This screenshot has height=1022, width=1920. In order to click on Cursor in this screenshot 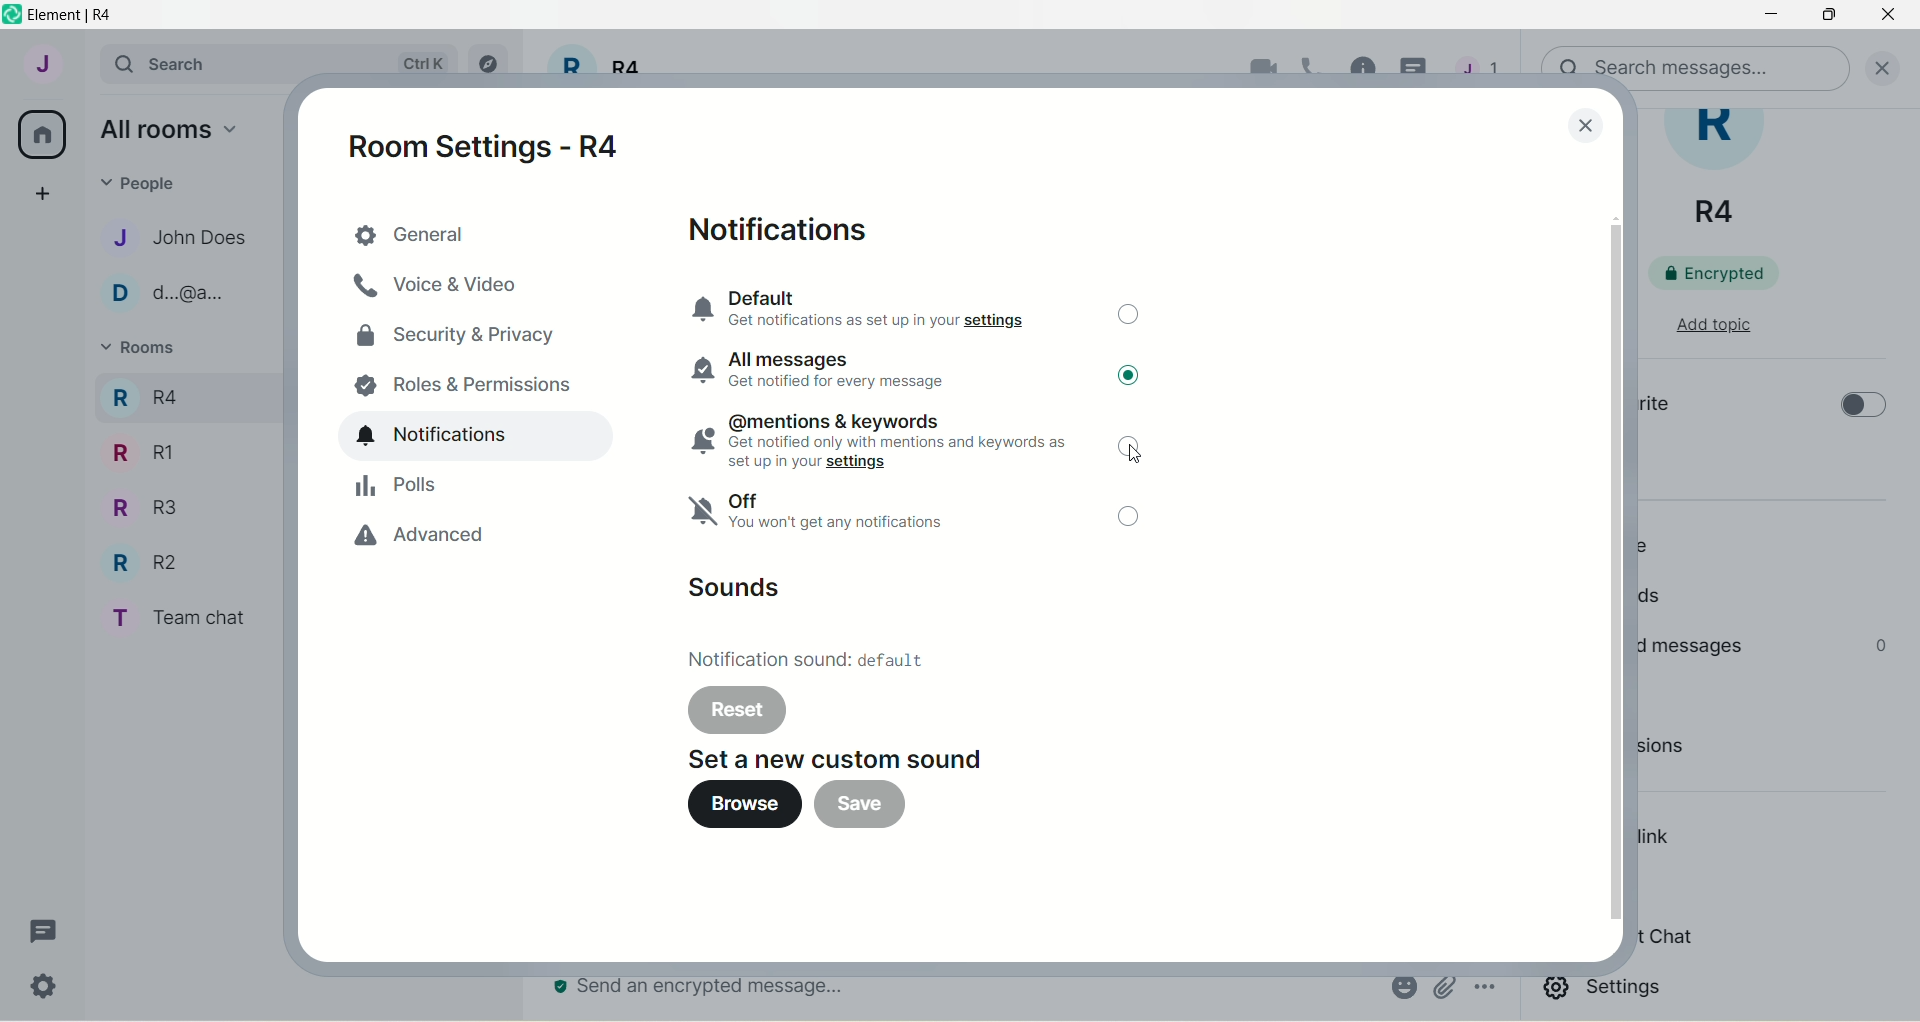, I will do `click(1146, 459)`.